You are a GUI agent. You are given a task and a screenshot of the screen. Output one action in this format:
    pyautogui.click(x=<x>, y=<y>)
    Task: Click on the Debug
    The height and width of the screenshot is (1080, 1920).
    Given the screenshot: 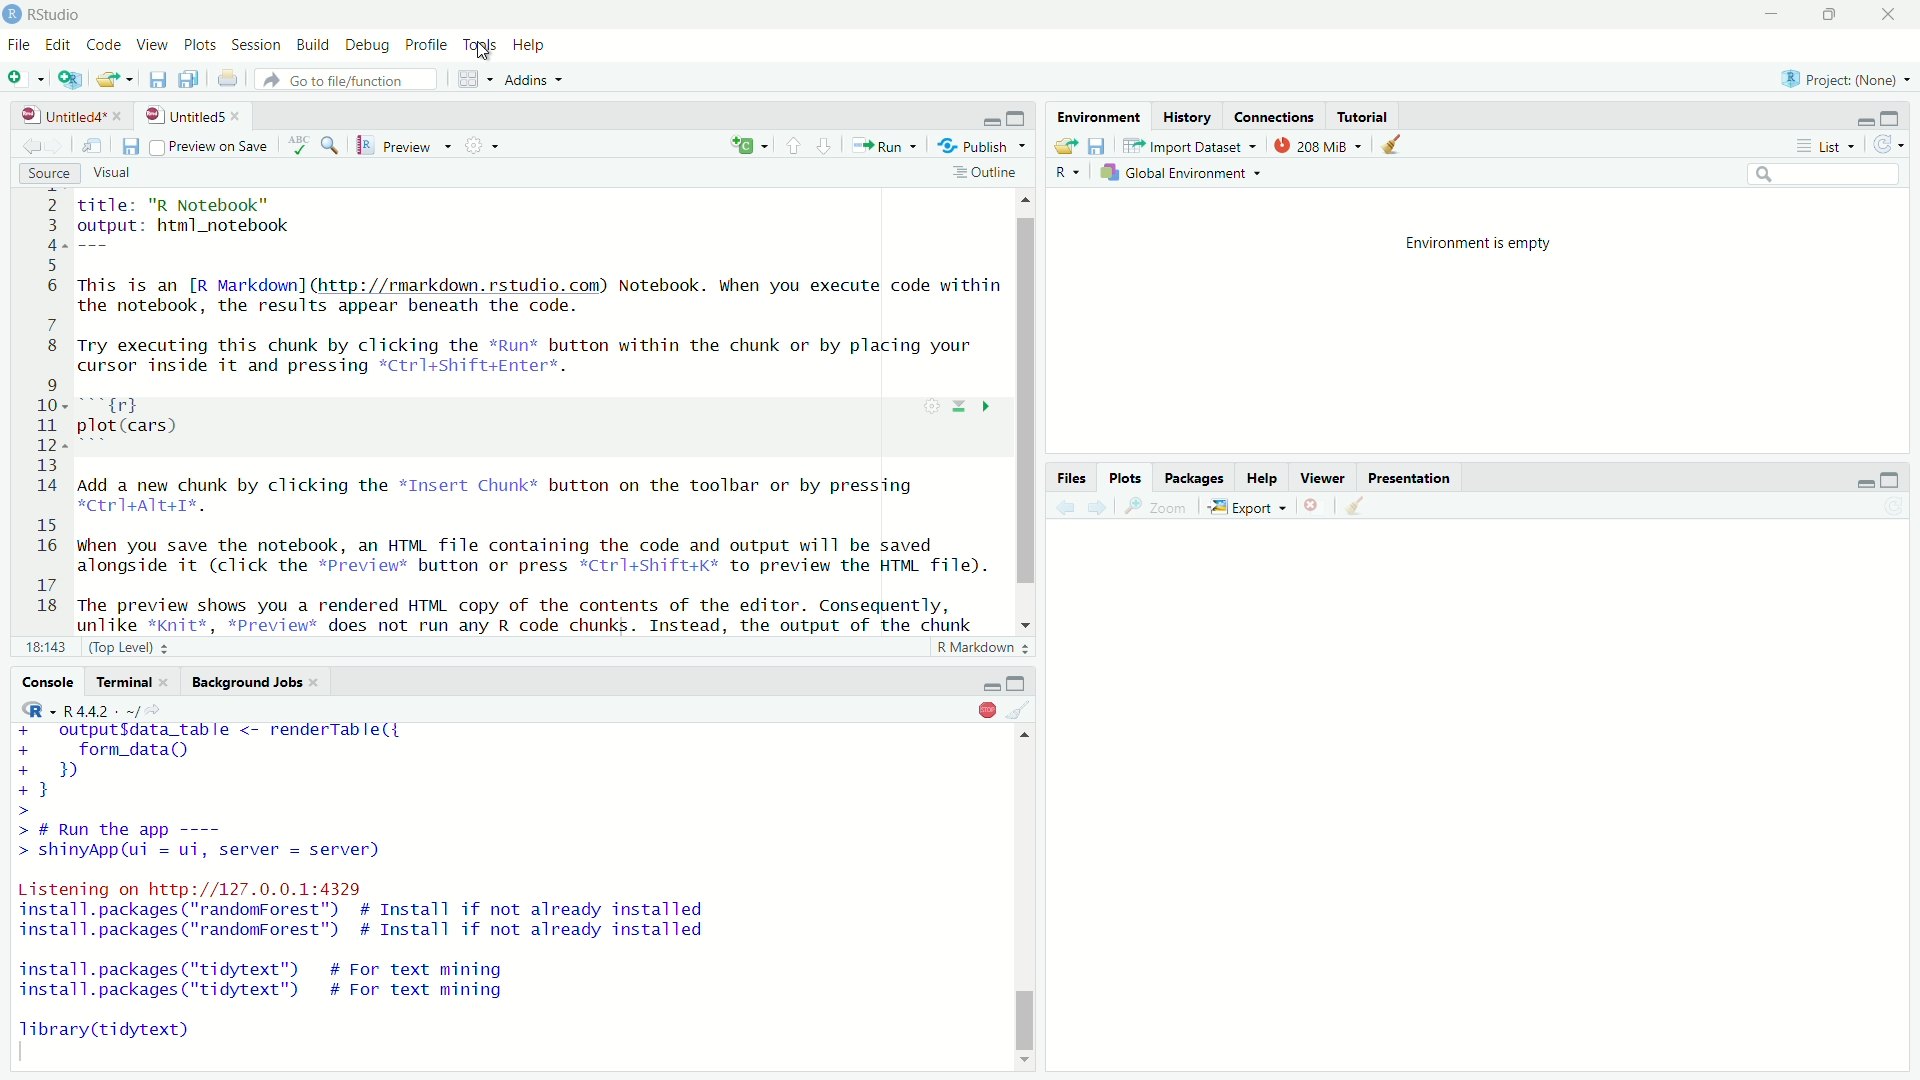 What is the action you would take?
    pyautogui.click(x=369, y=47)
    